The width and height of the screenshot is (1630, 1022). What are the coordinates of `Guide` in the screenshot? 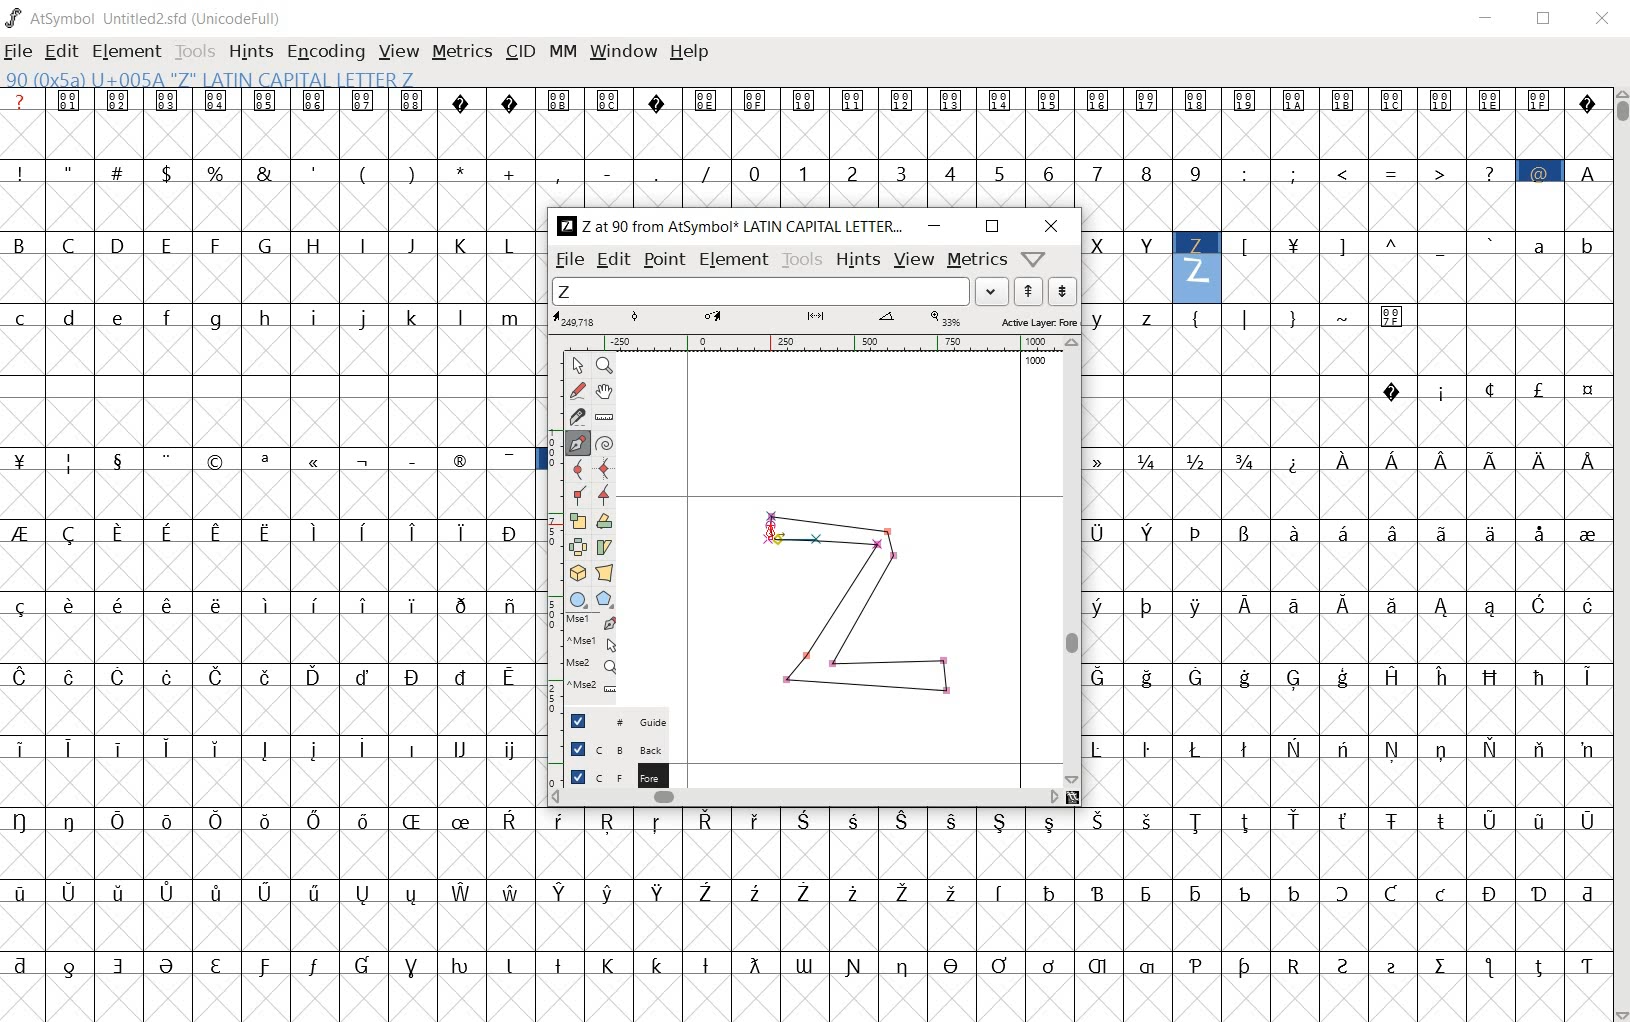 It's located at (608, 721).